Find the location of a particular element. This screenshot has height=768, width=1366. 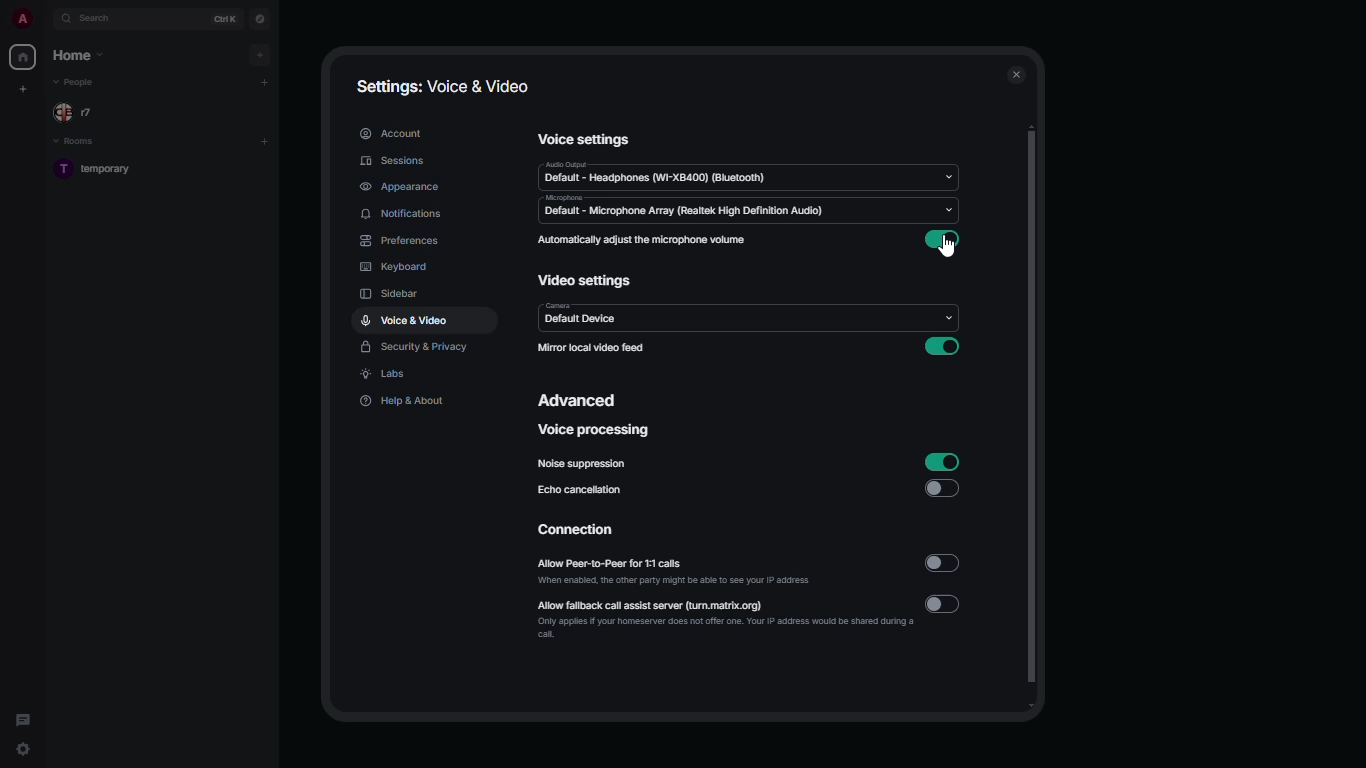

noise suppression is located at coordinates (583, 464).